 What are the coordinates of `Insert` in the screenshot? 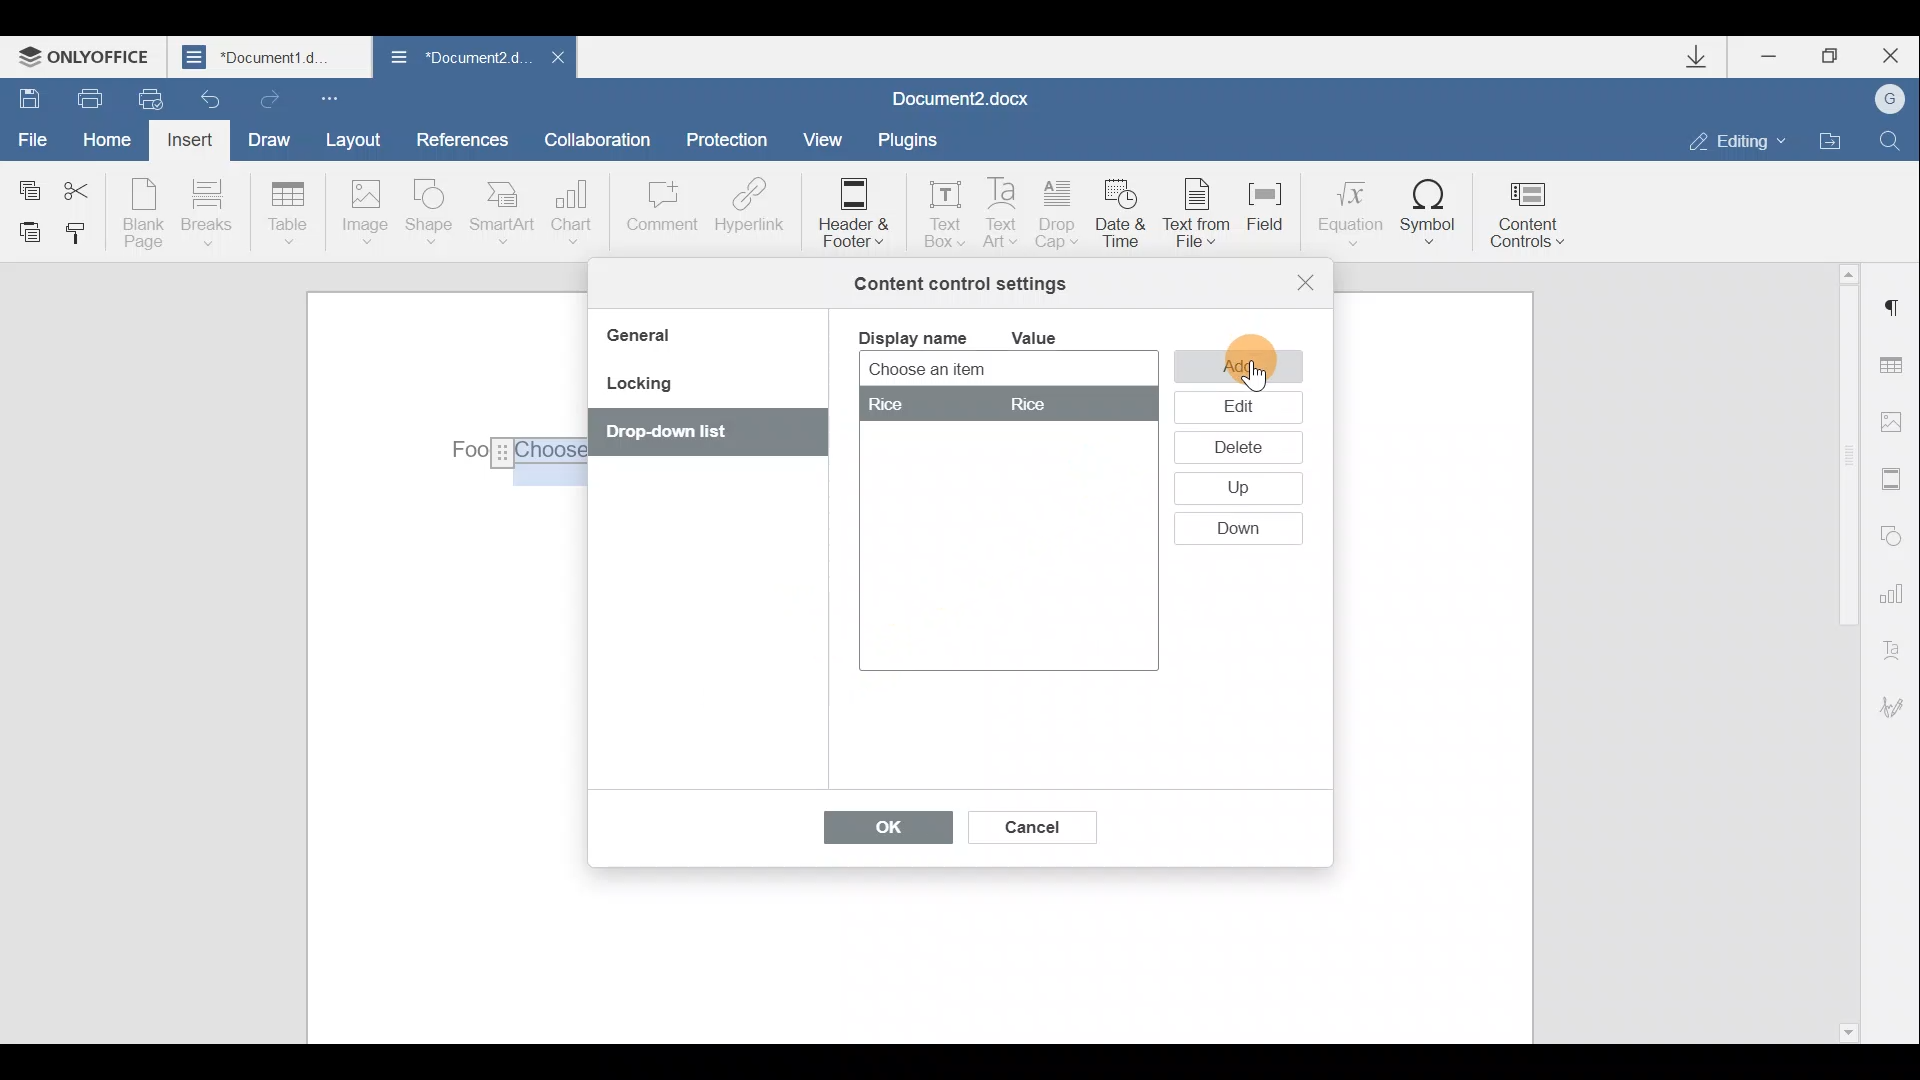 It's located at (192, 144).